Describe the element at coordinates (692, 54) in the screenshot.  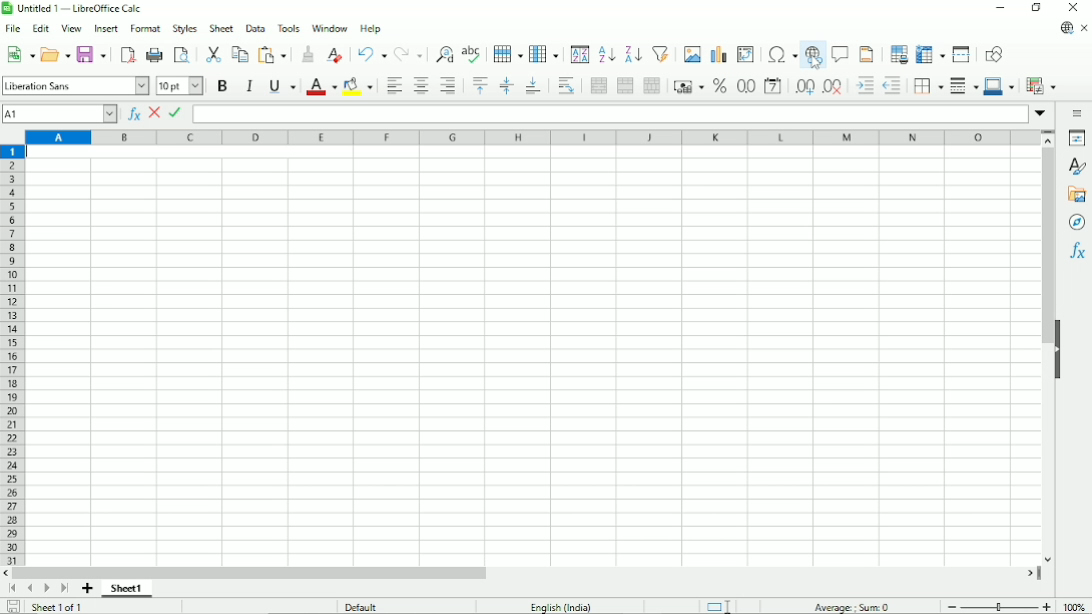
I see `Insert image` at that location.